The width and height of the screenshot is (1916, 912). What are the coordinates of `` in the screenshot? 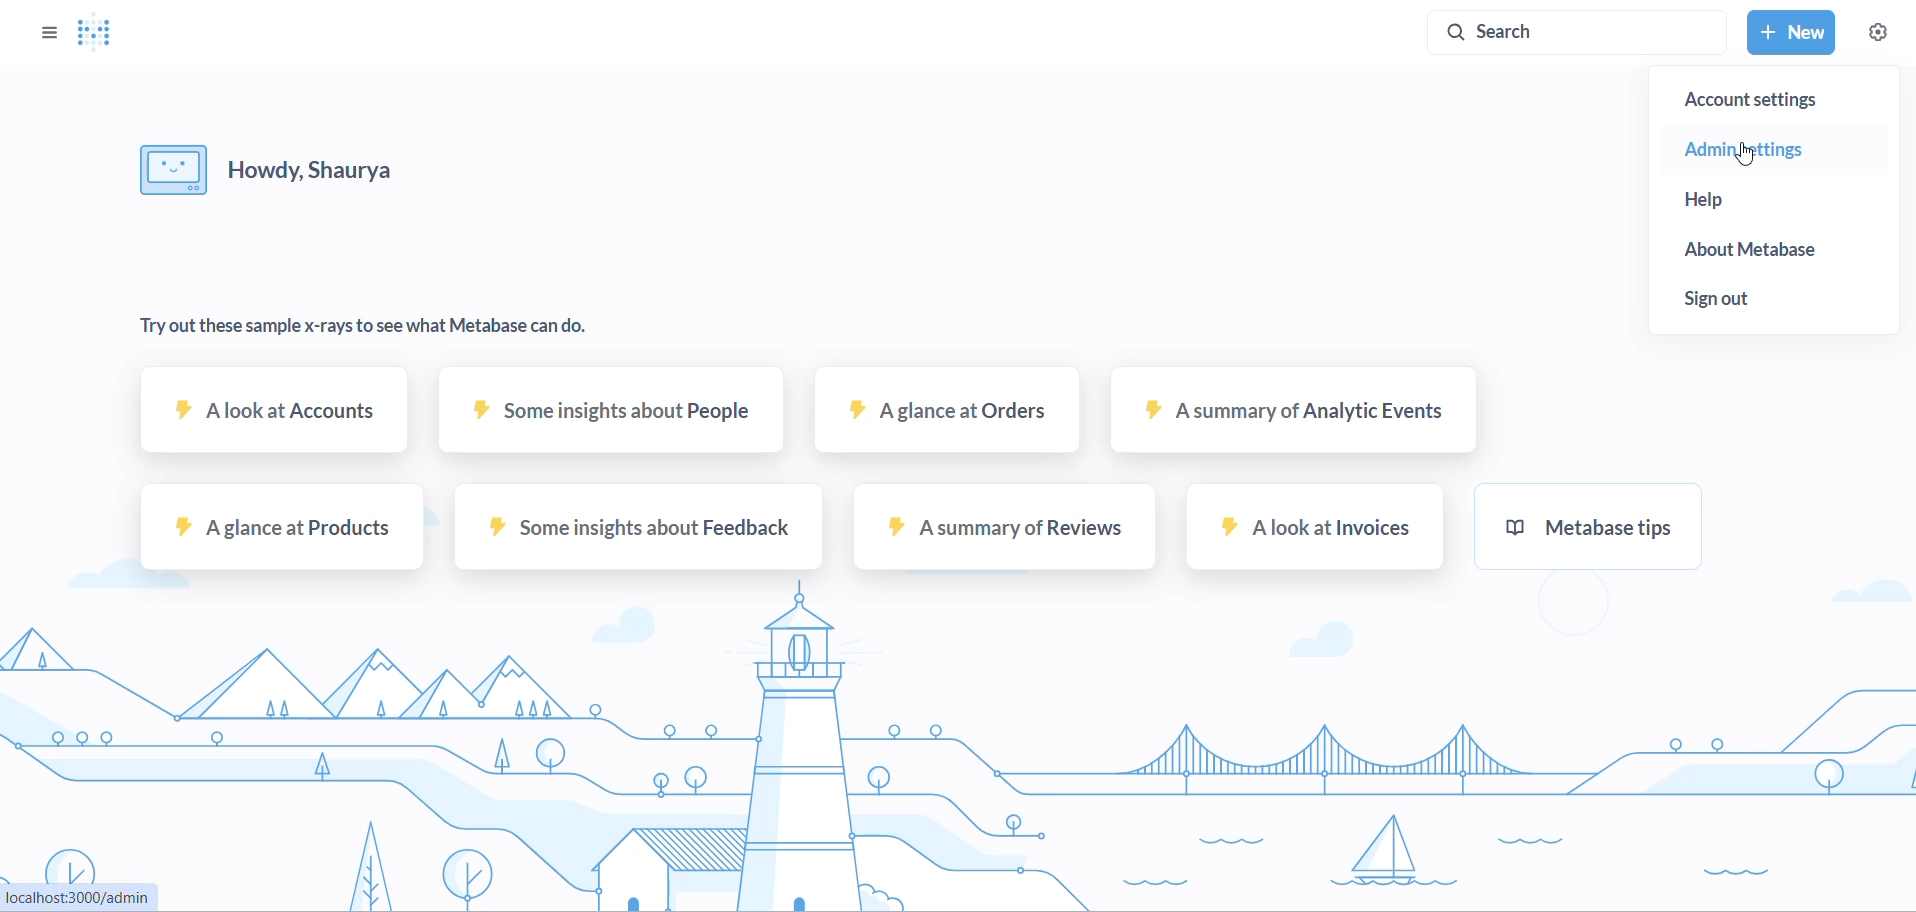 It's located at (1792, 34).